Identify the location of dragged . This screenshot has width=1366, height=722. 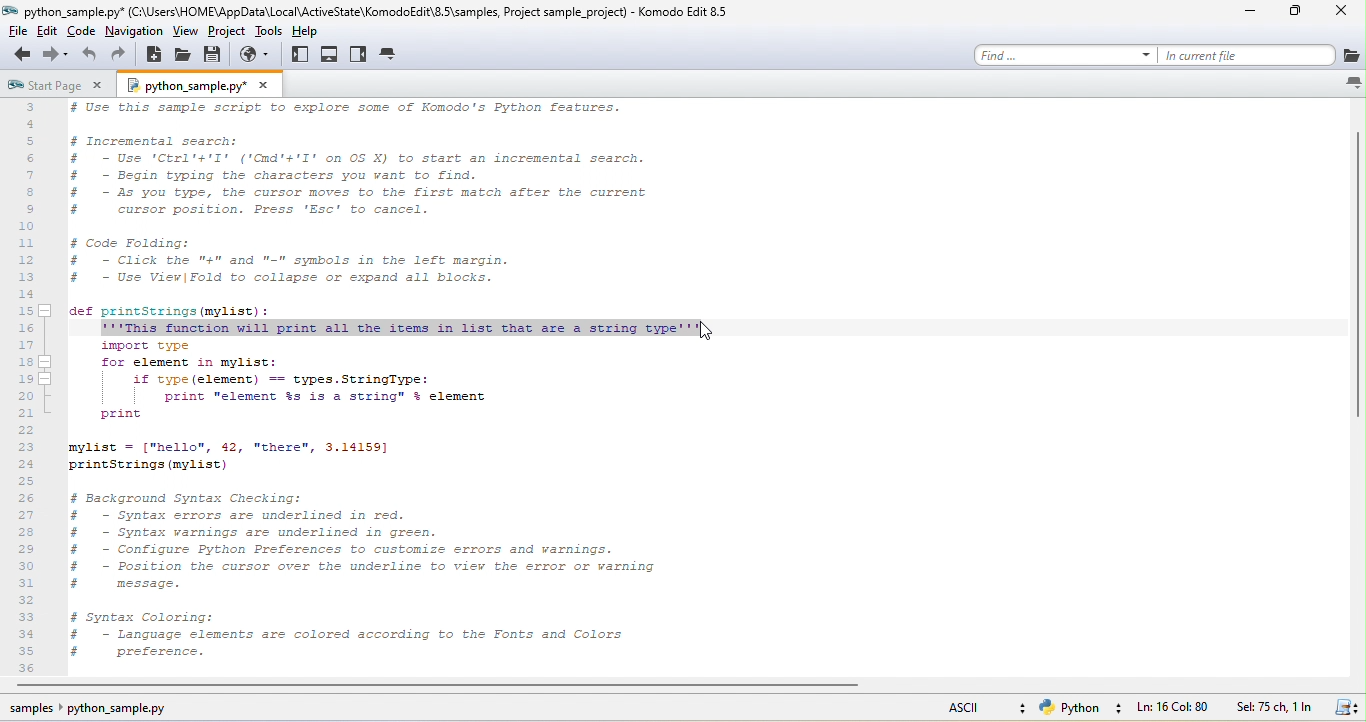
(402, 328).